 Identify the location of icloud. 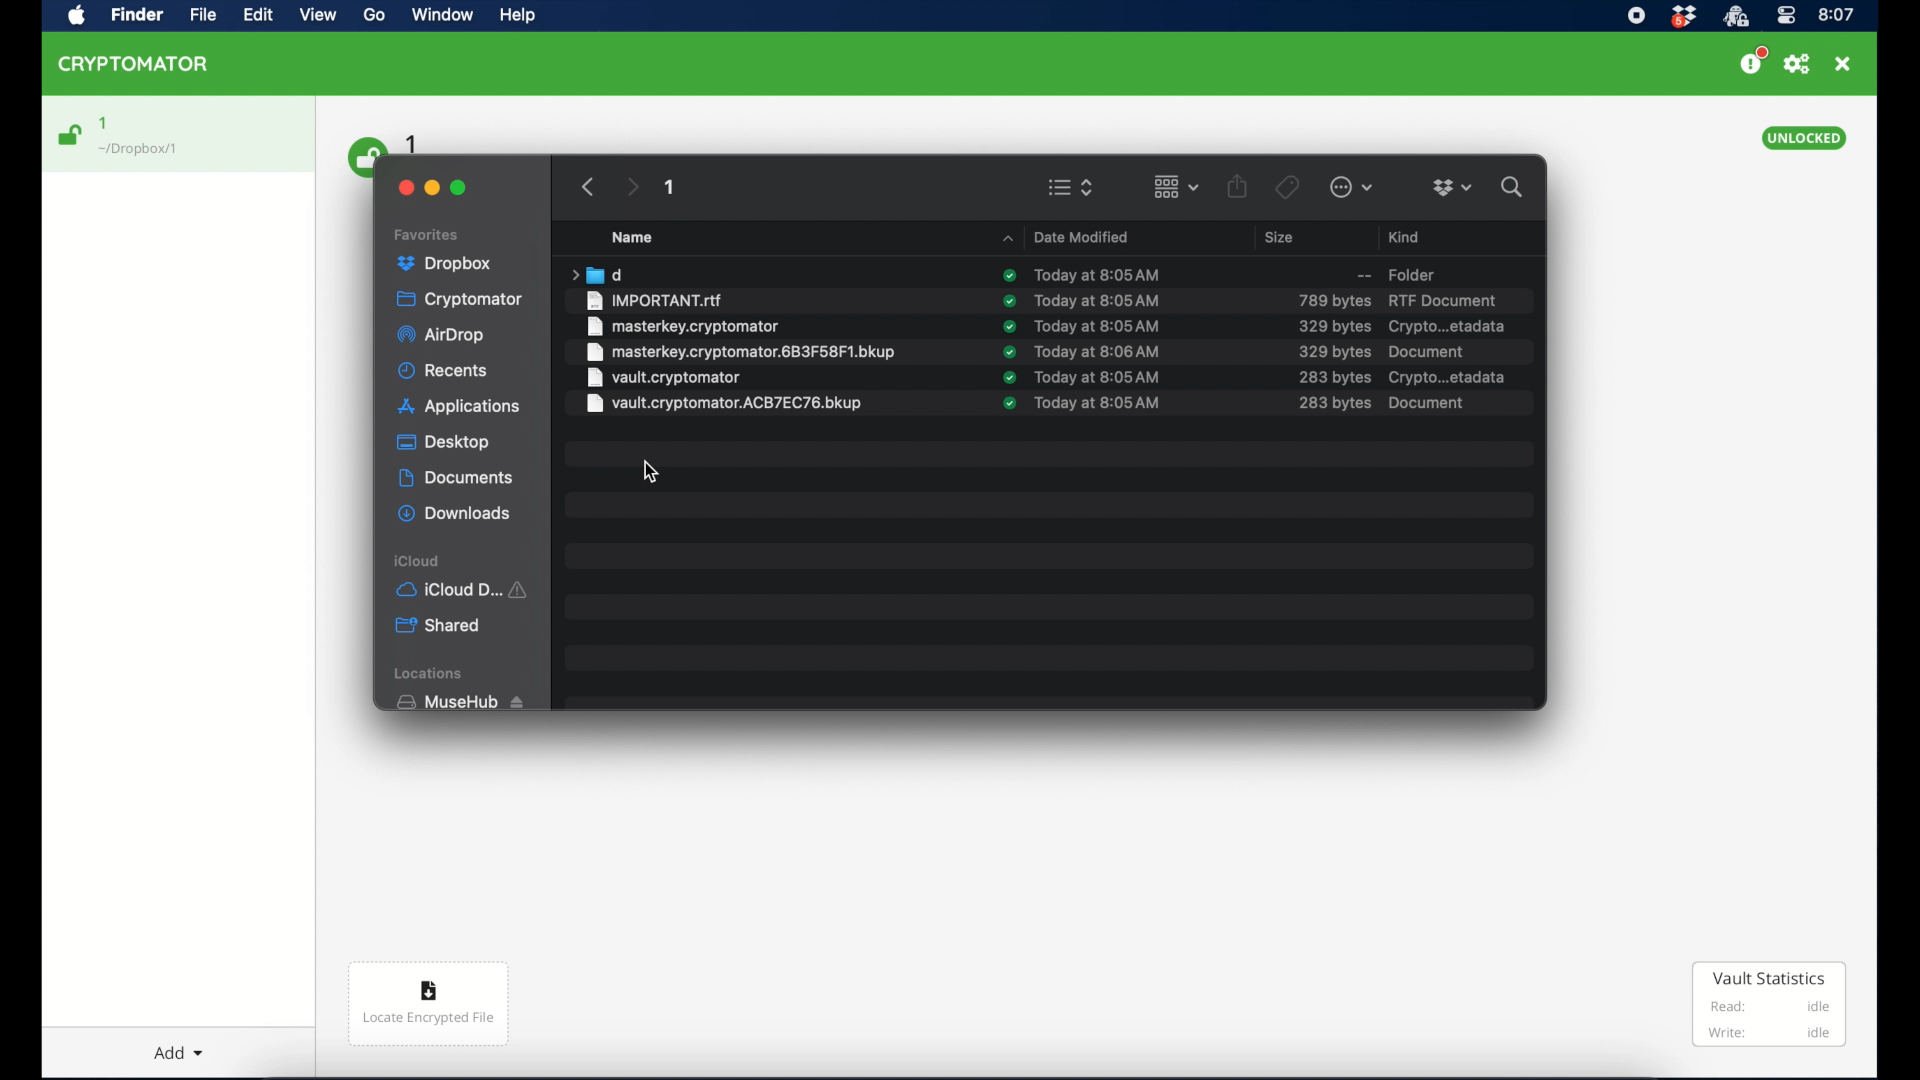
(418, 560).